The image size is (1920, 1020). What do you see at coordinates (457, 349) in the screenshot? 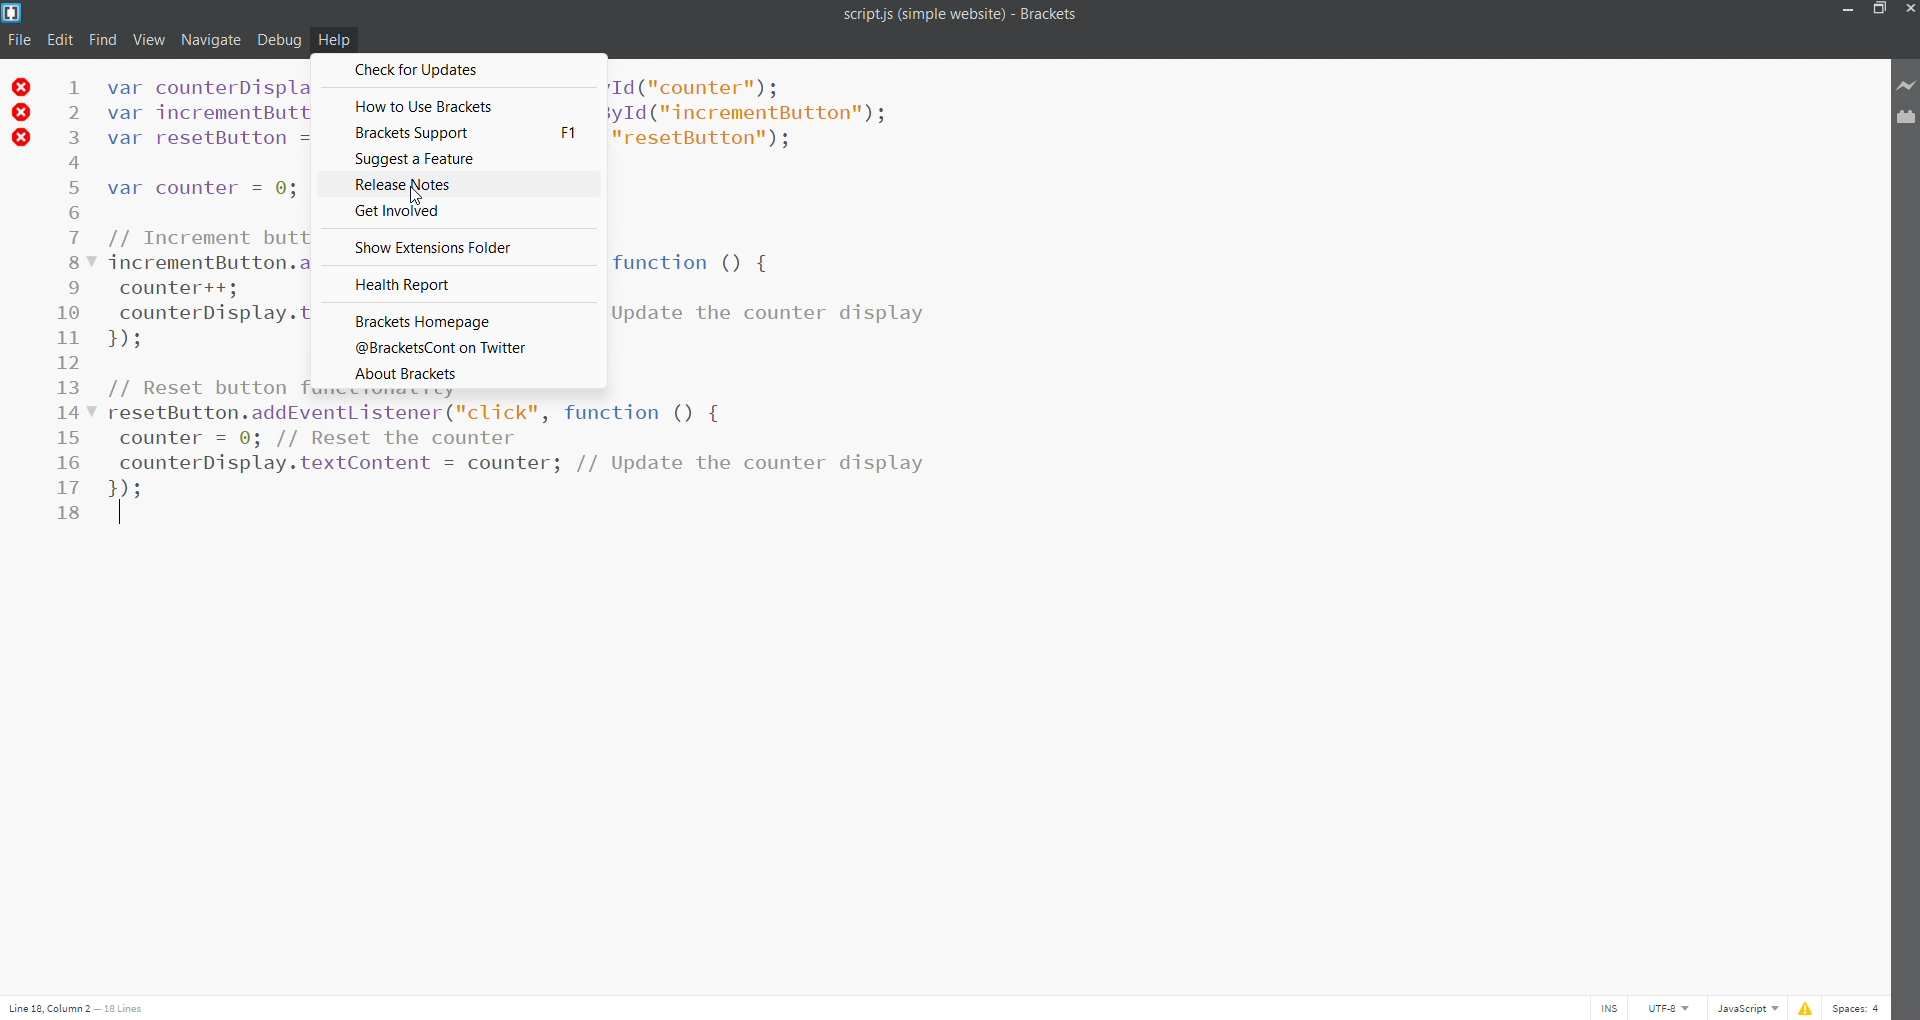
I see `bracketsCont on Twitter` at bounding box center [457, 349].